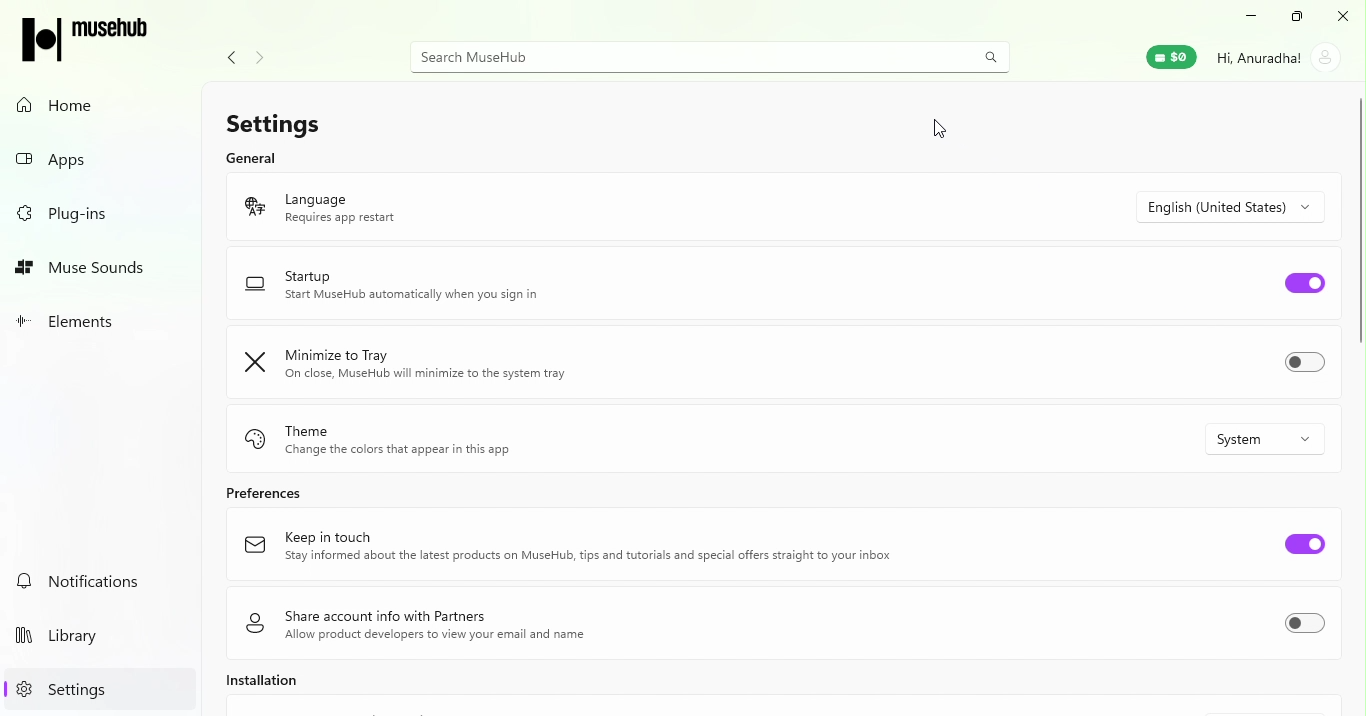  Describe the element at coordinates (1307, 363) in the screenshot. I see `Toggle` at that location.